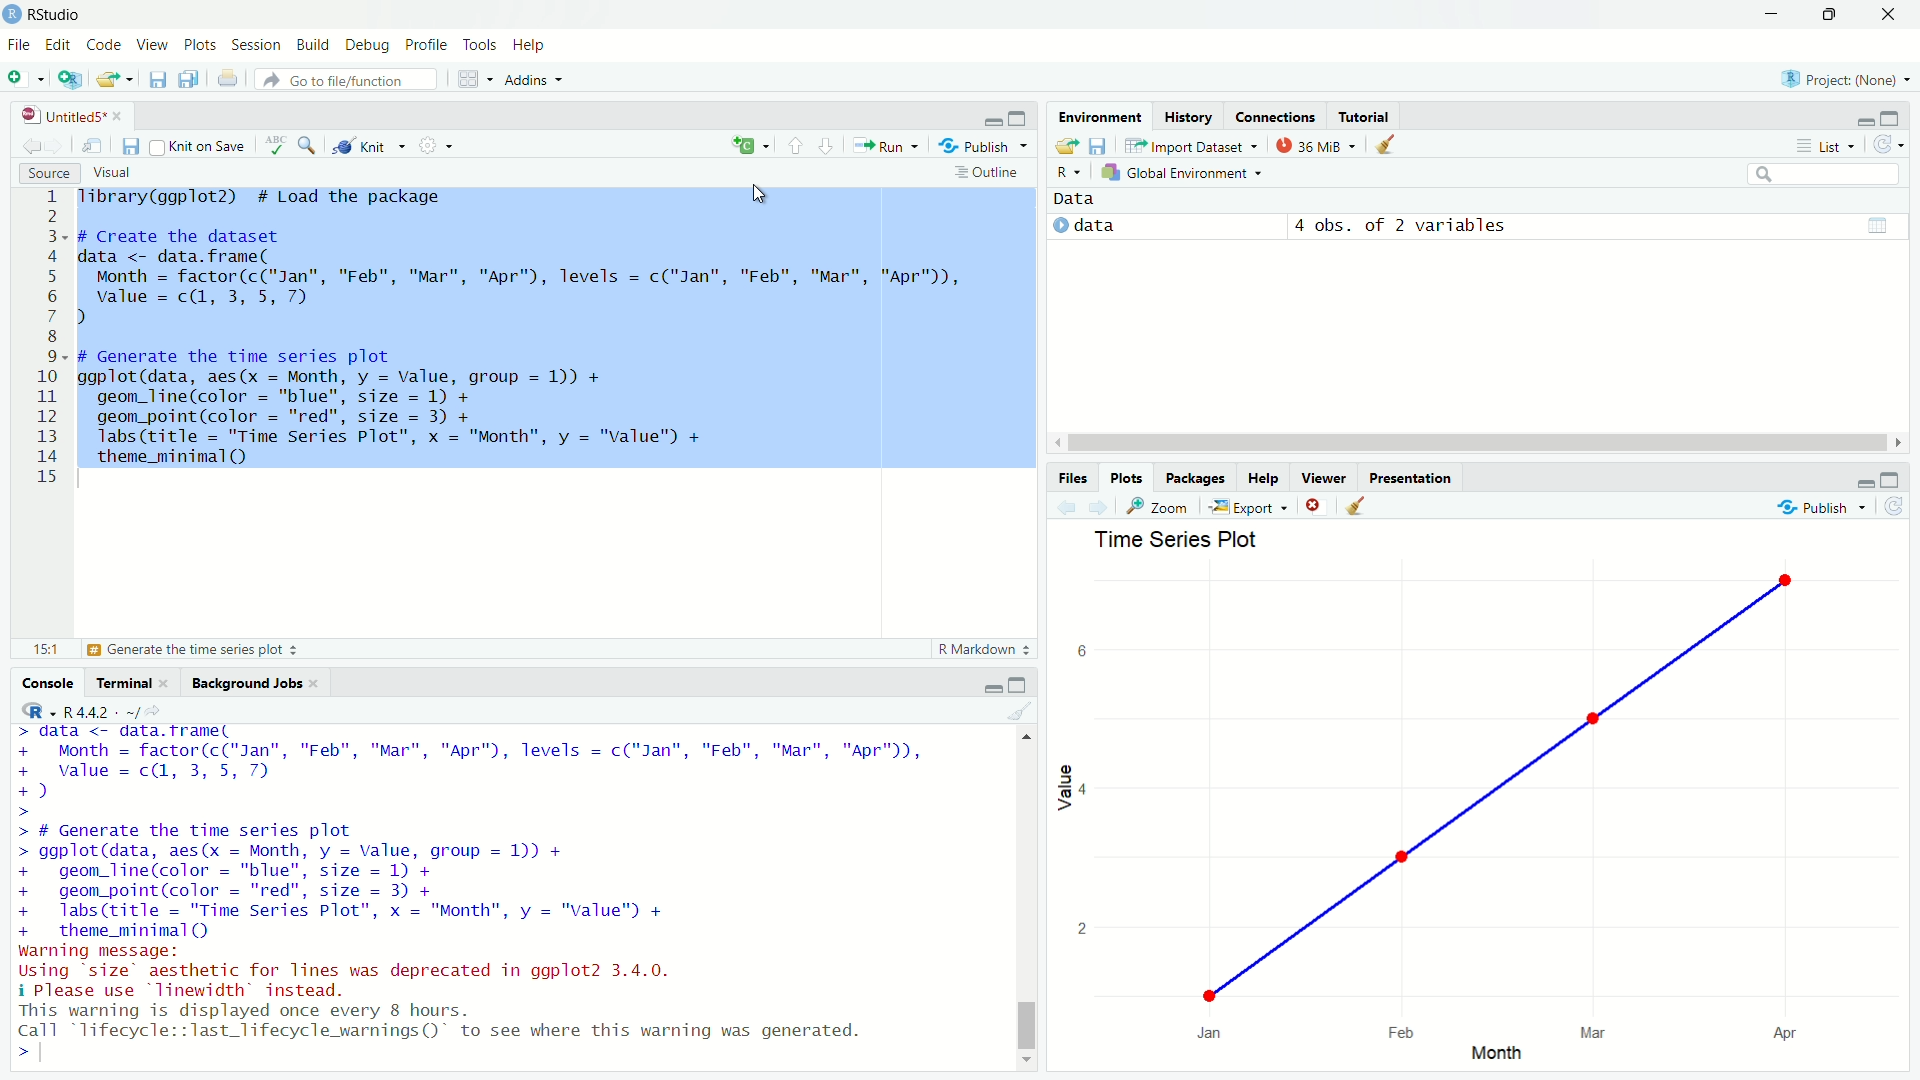 Image resolution: width=1920 pixels, height=1080 pixels. Describe the element at coordinates (984, 651) in the screenshot. I see `R Markdown` at that location.